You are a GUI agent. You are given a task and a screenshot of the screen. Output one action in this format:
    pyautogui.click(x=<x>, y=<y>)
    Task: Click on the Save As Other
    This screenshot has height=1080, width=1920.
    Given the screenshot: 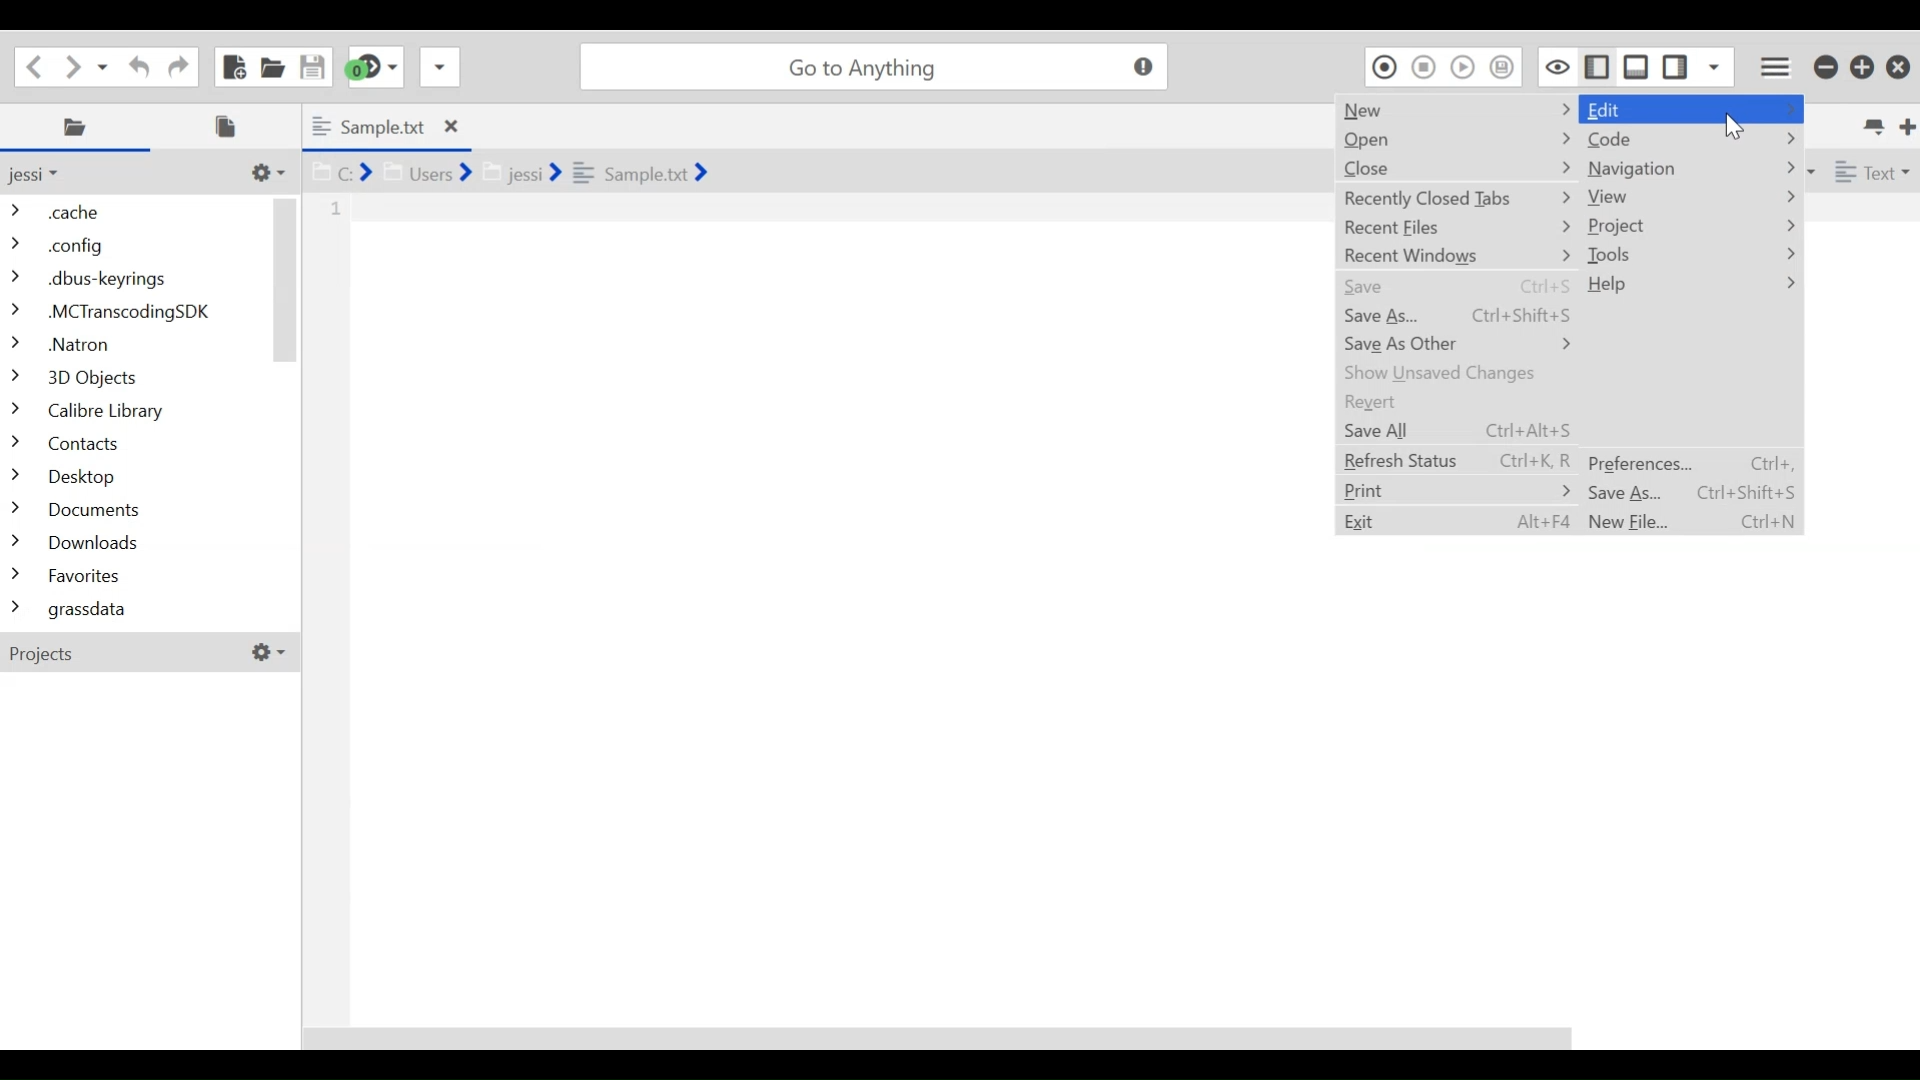 What is the action you would take?
    pyautogui.click(x=1455, y=343)
    